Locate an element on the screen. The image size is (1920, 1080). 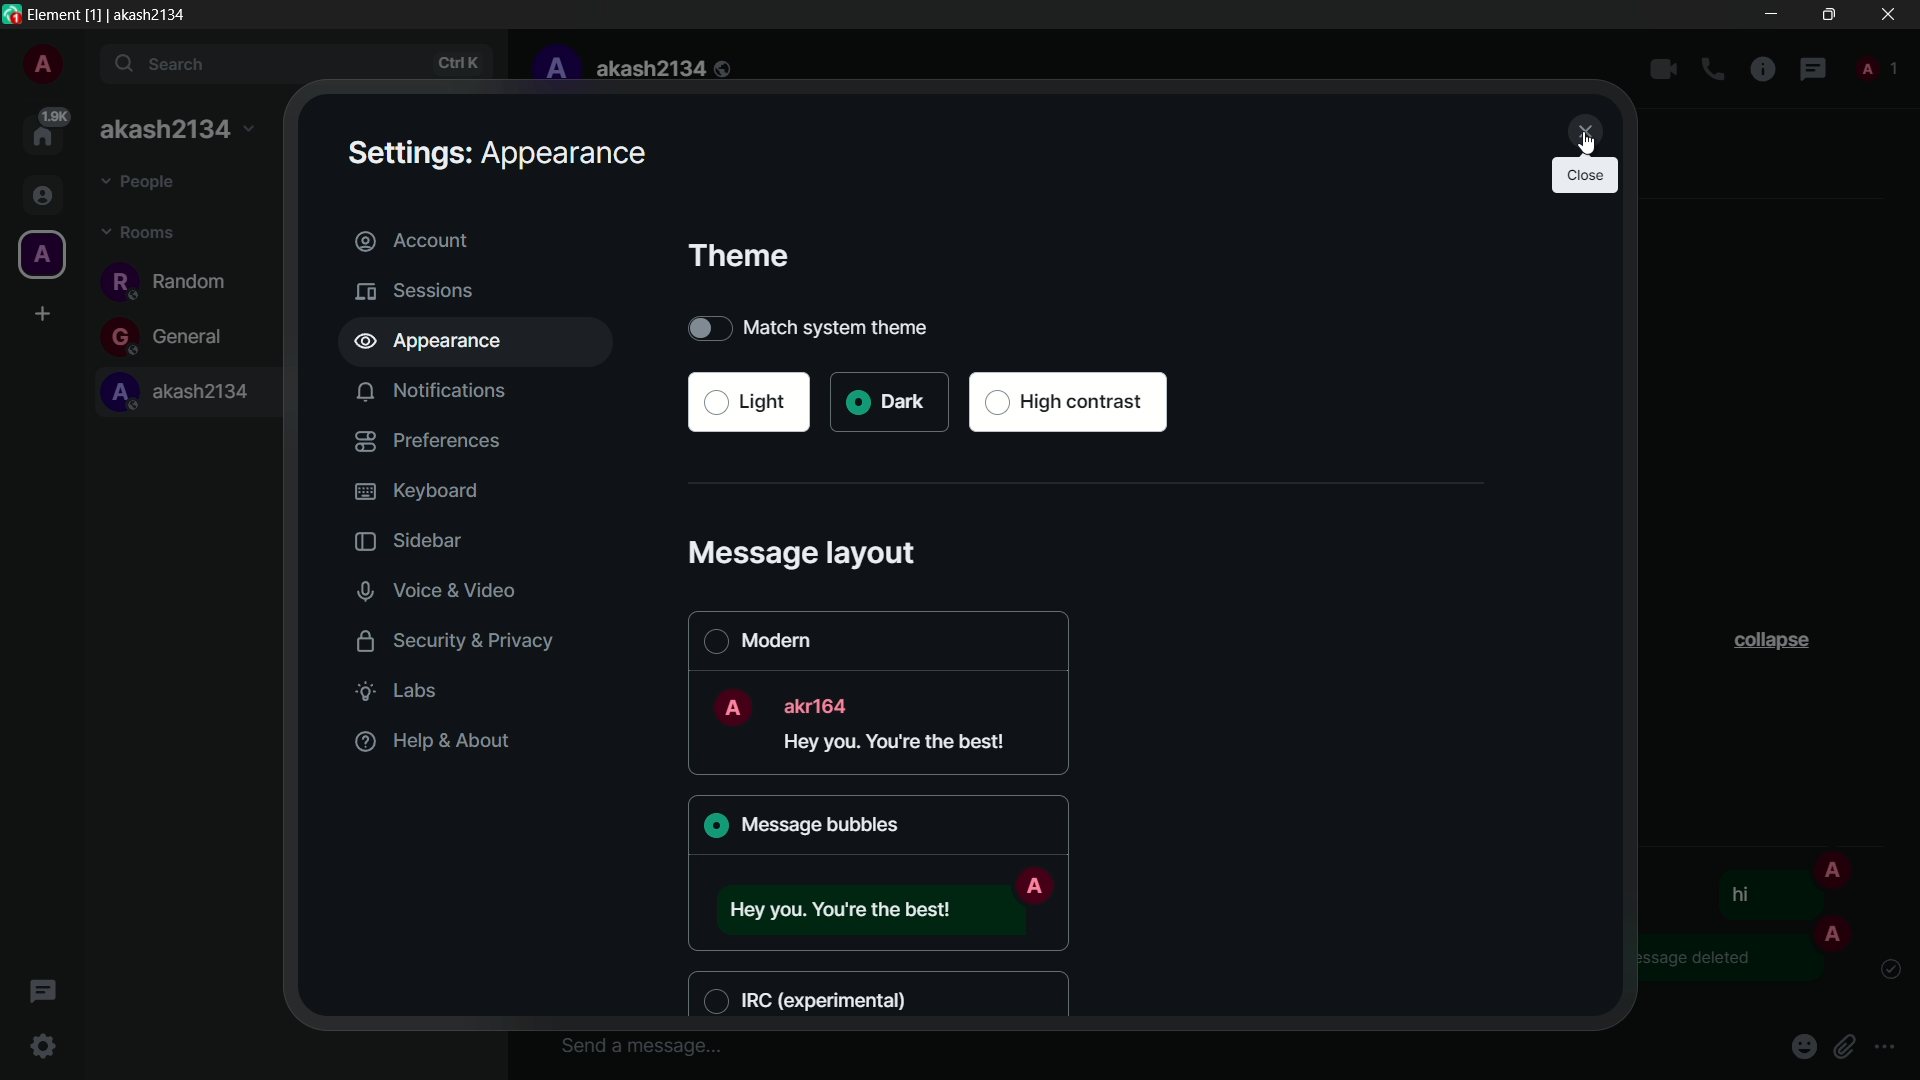
Element is located at coordinates (54, 13).